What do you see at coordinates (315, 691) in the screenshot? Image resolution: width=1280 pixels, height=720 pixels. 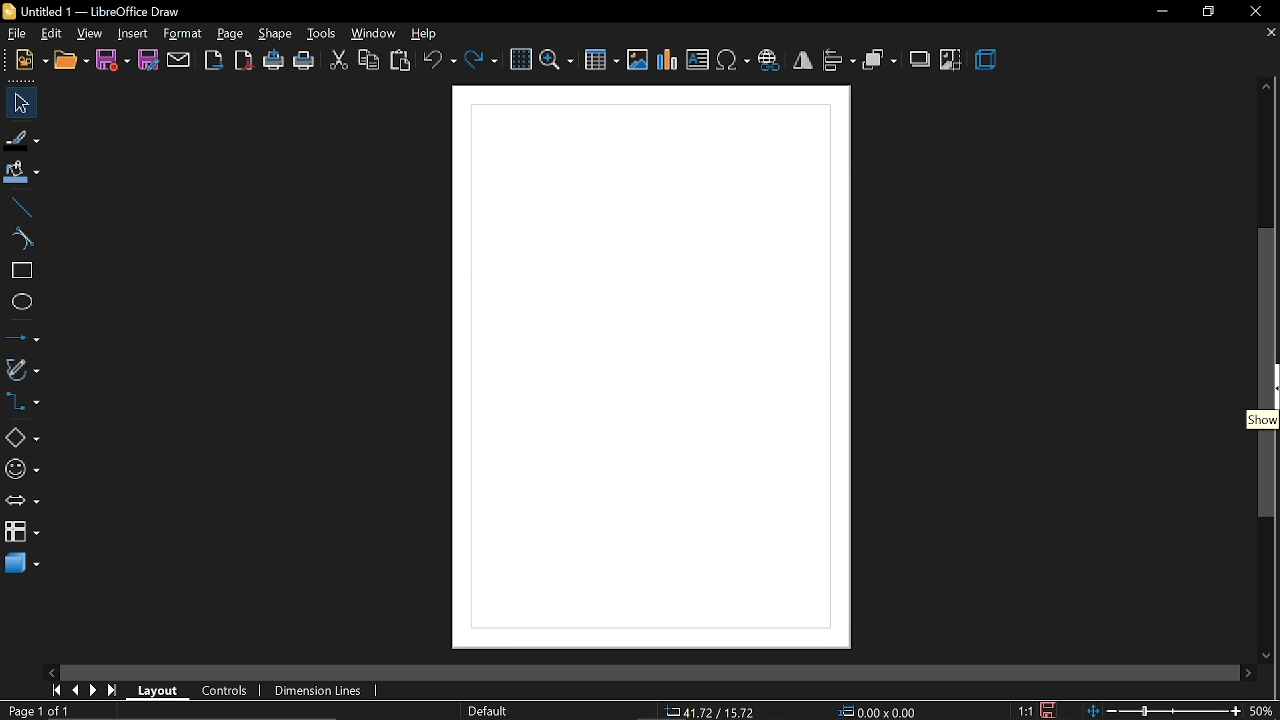 I see `dimension lines` at bounding box center [315, 691].